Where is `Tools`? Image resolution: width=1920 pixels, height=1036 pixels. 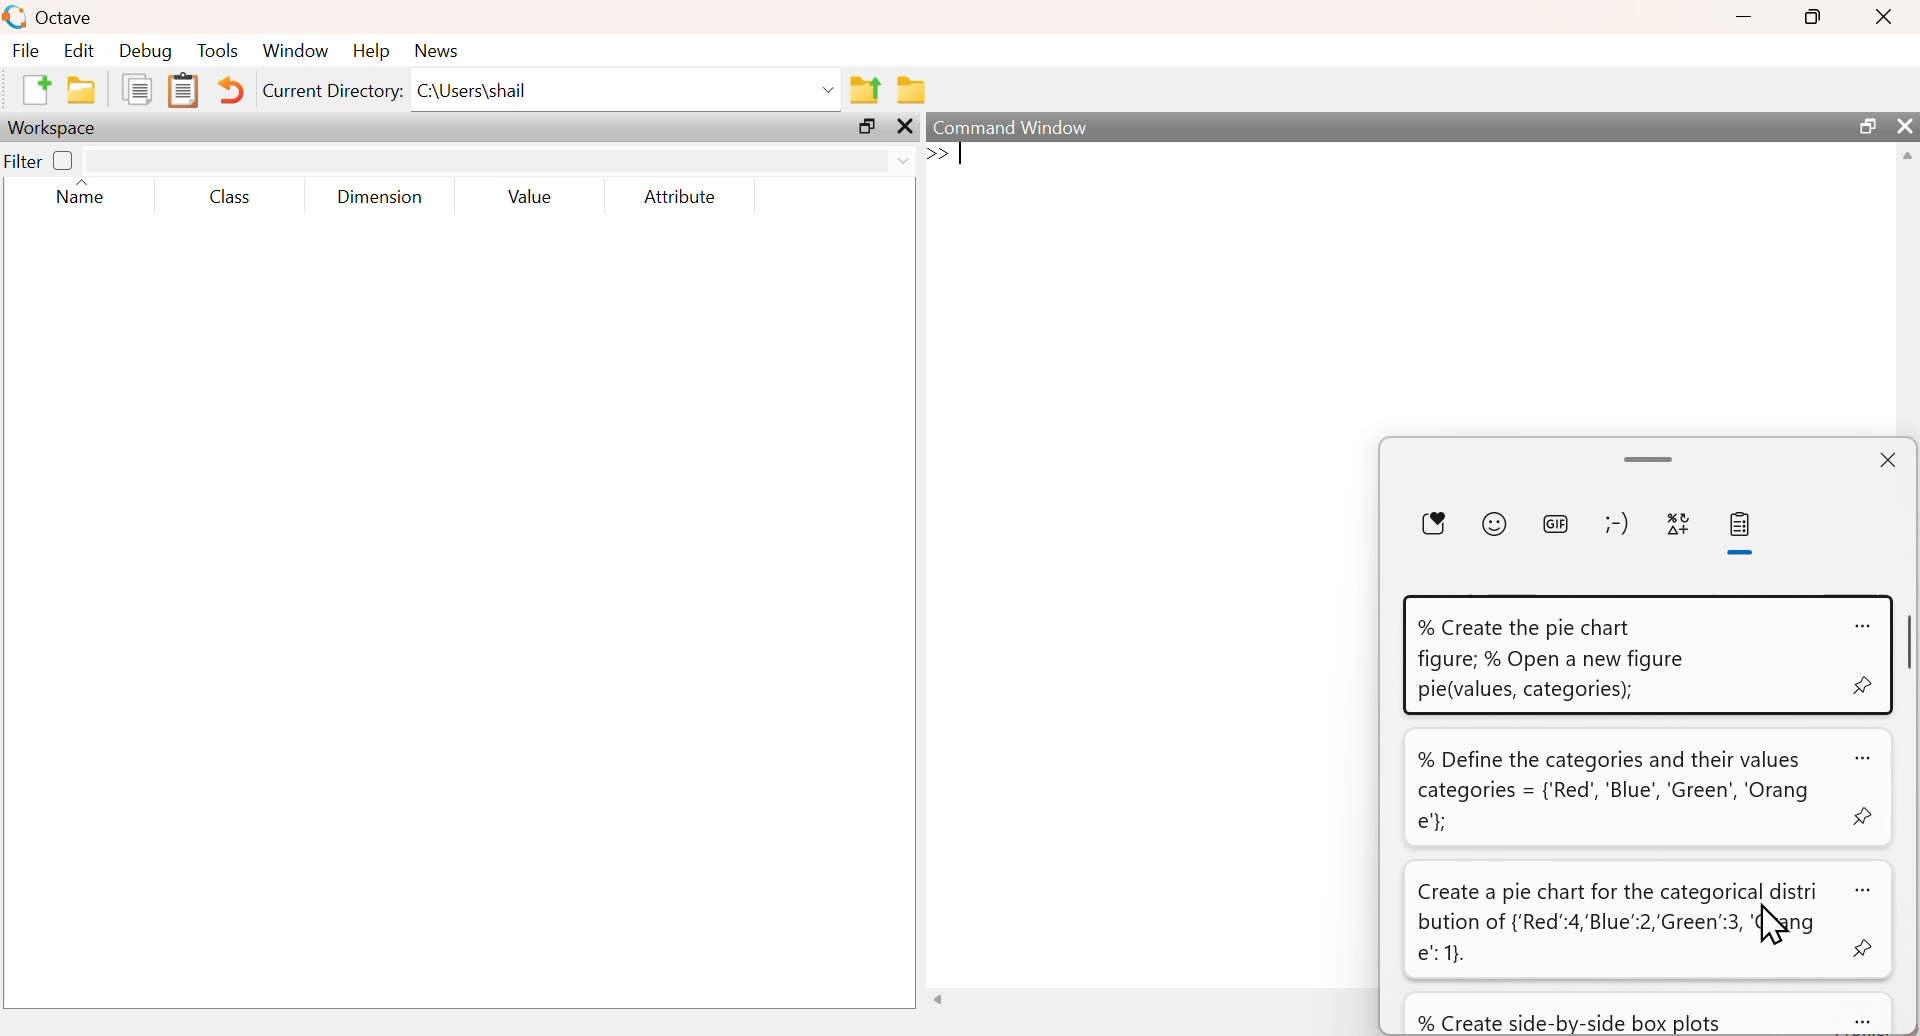 Tools is located at coordinates (219, 50).